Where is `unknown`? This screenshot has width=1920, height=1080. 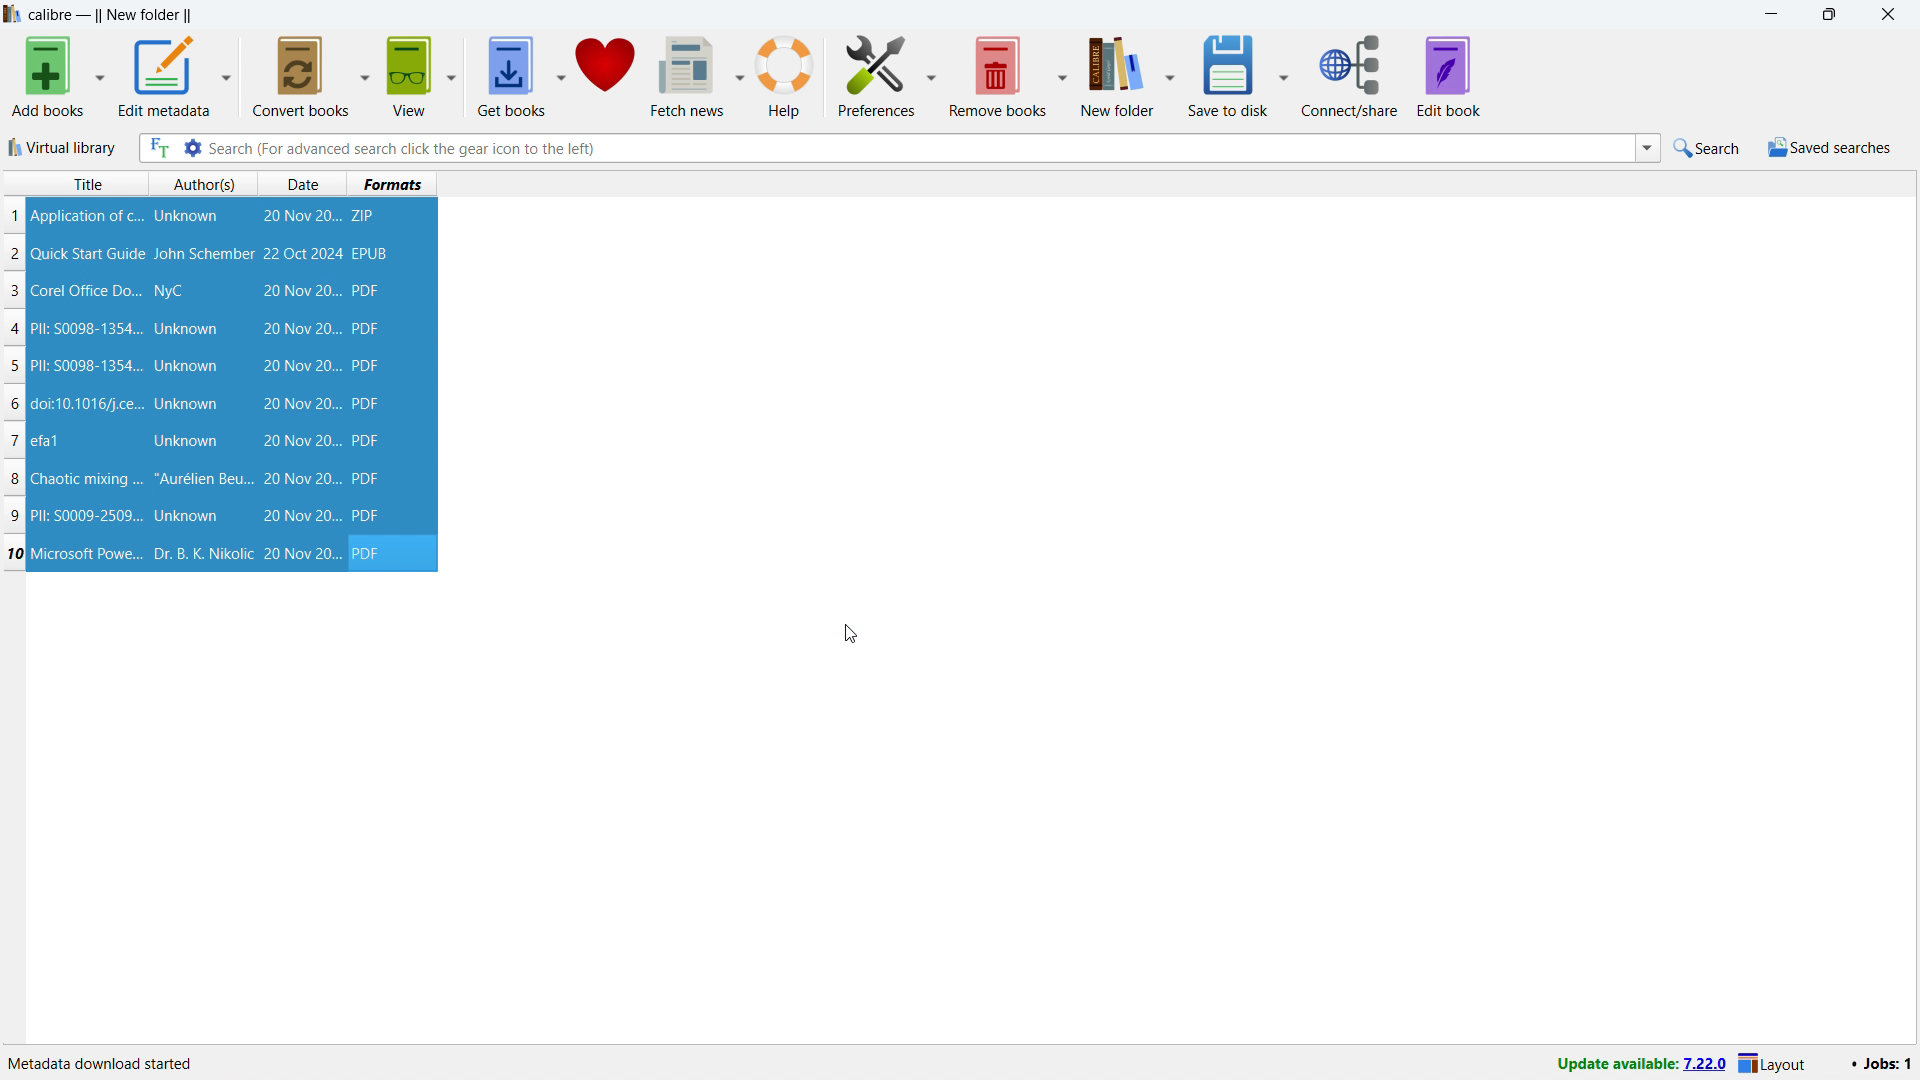 unknown is located at coordinates (187, 216).